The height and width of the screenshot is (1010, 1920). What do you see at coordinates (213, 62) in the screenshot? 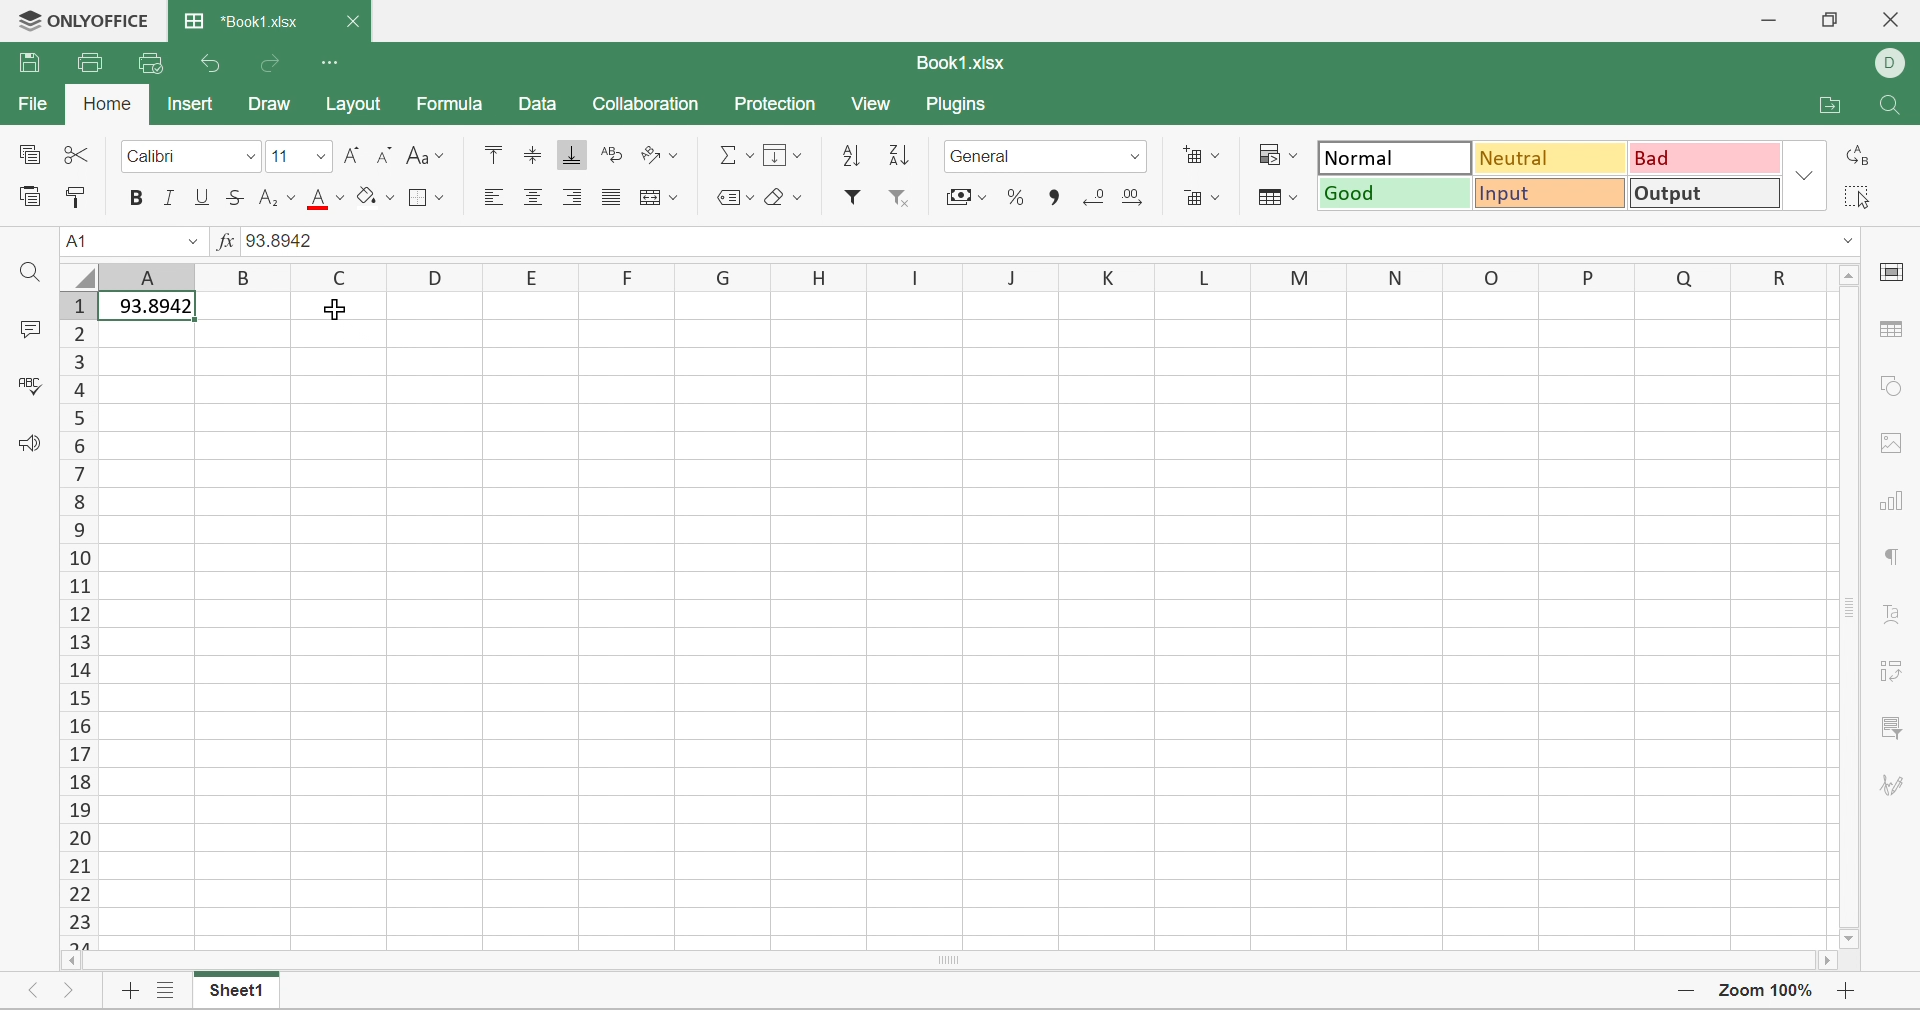
I see `Undo` at bounding box center [213, 62].